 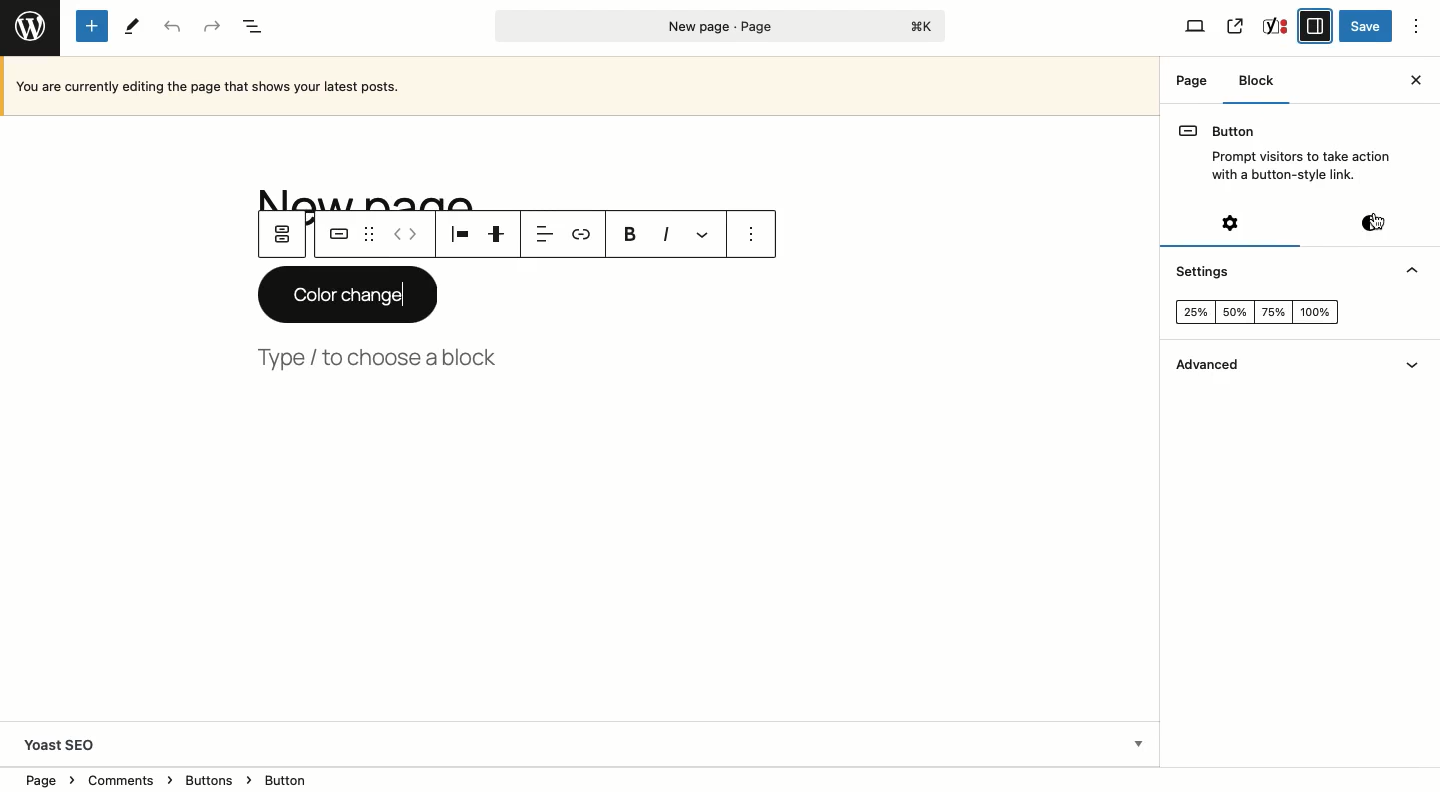 I want to click on Document overview, so click(x=256, y=28).